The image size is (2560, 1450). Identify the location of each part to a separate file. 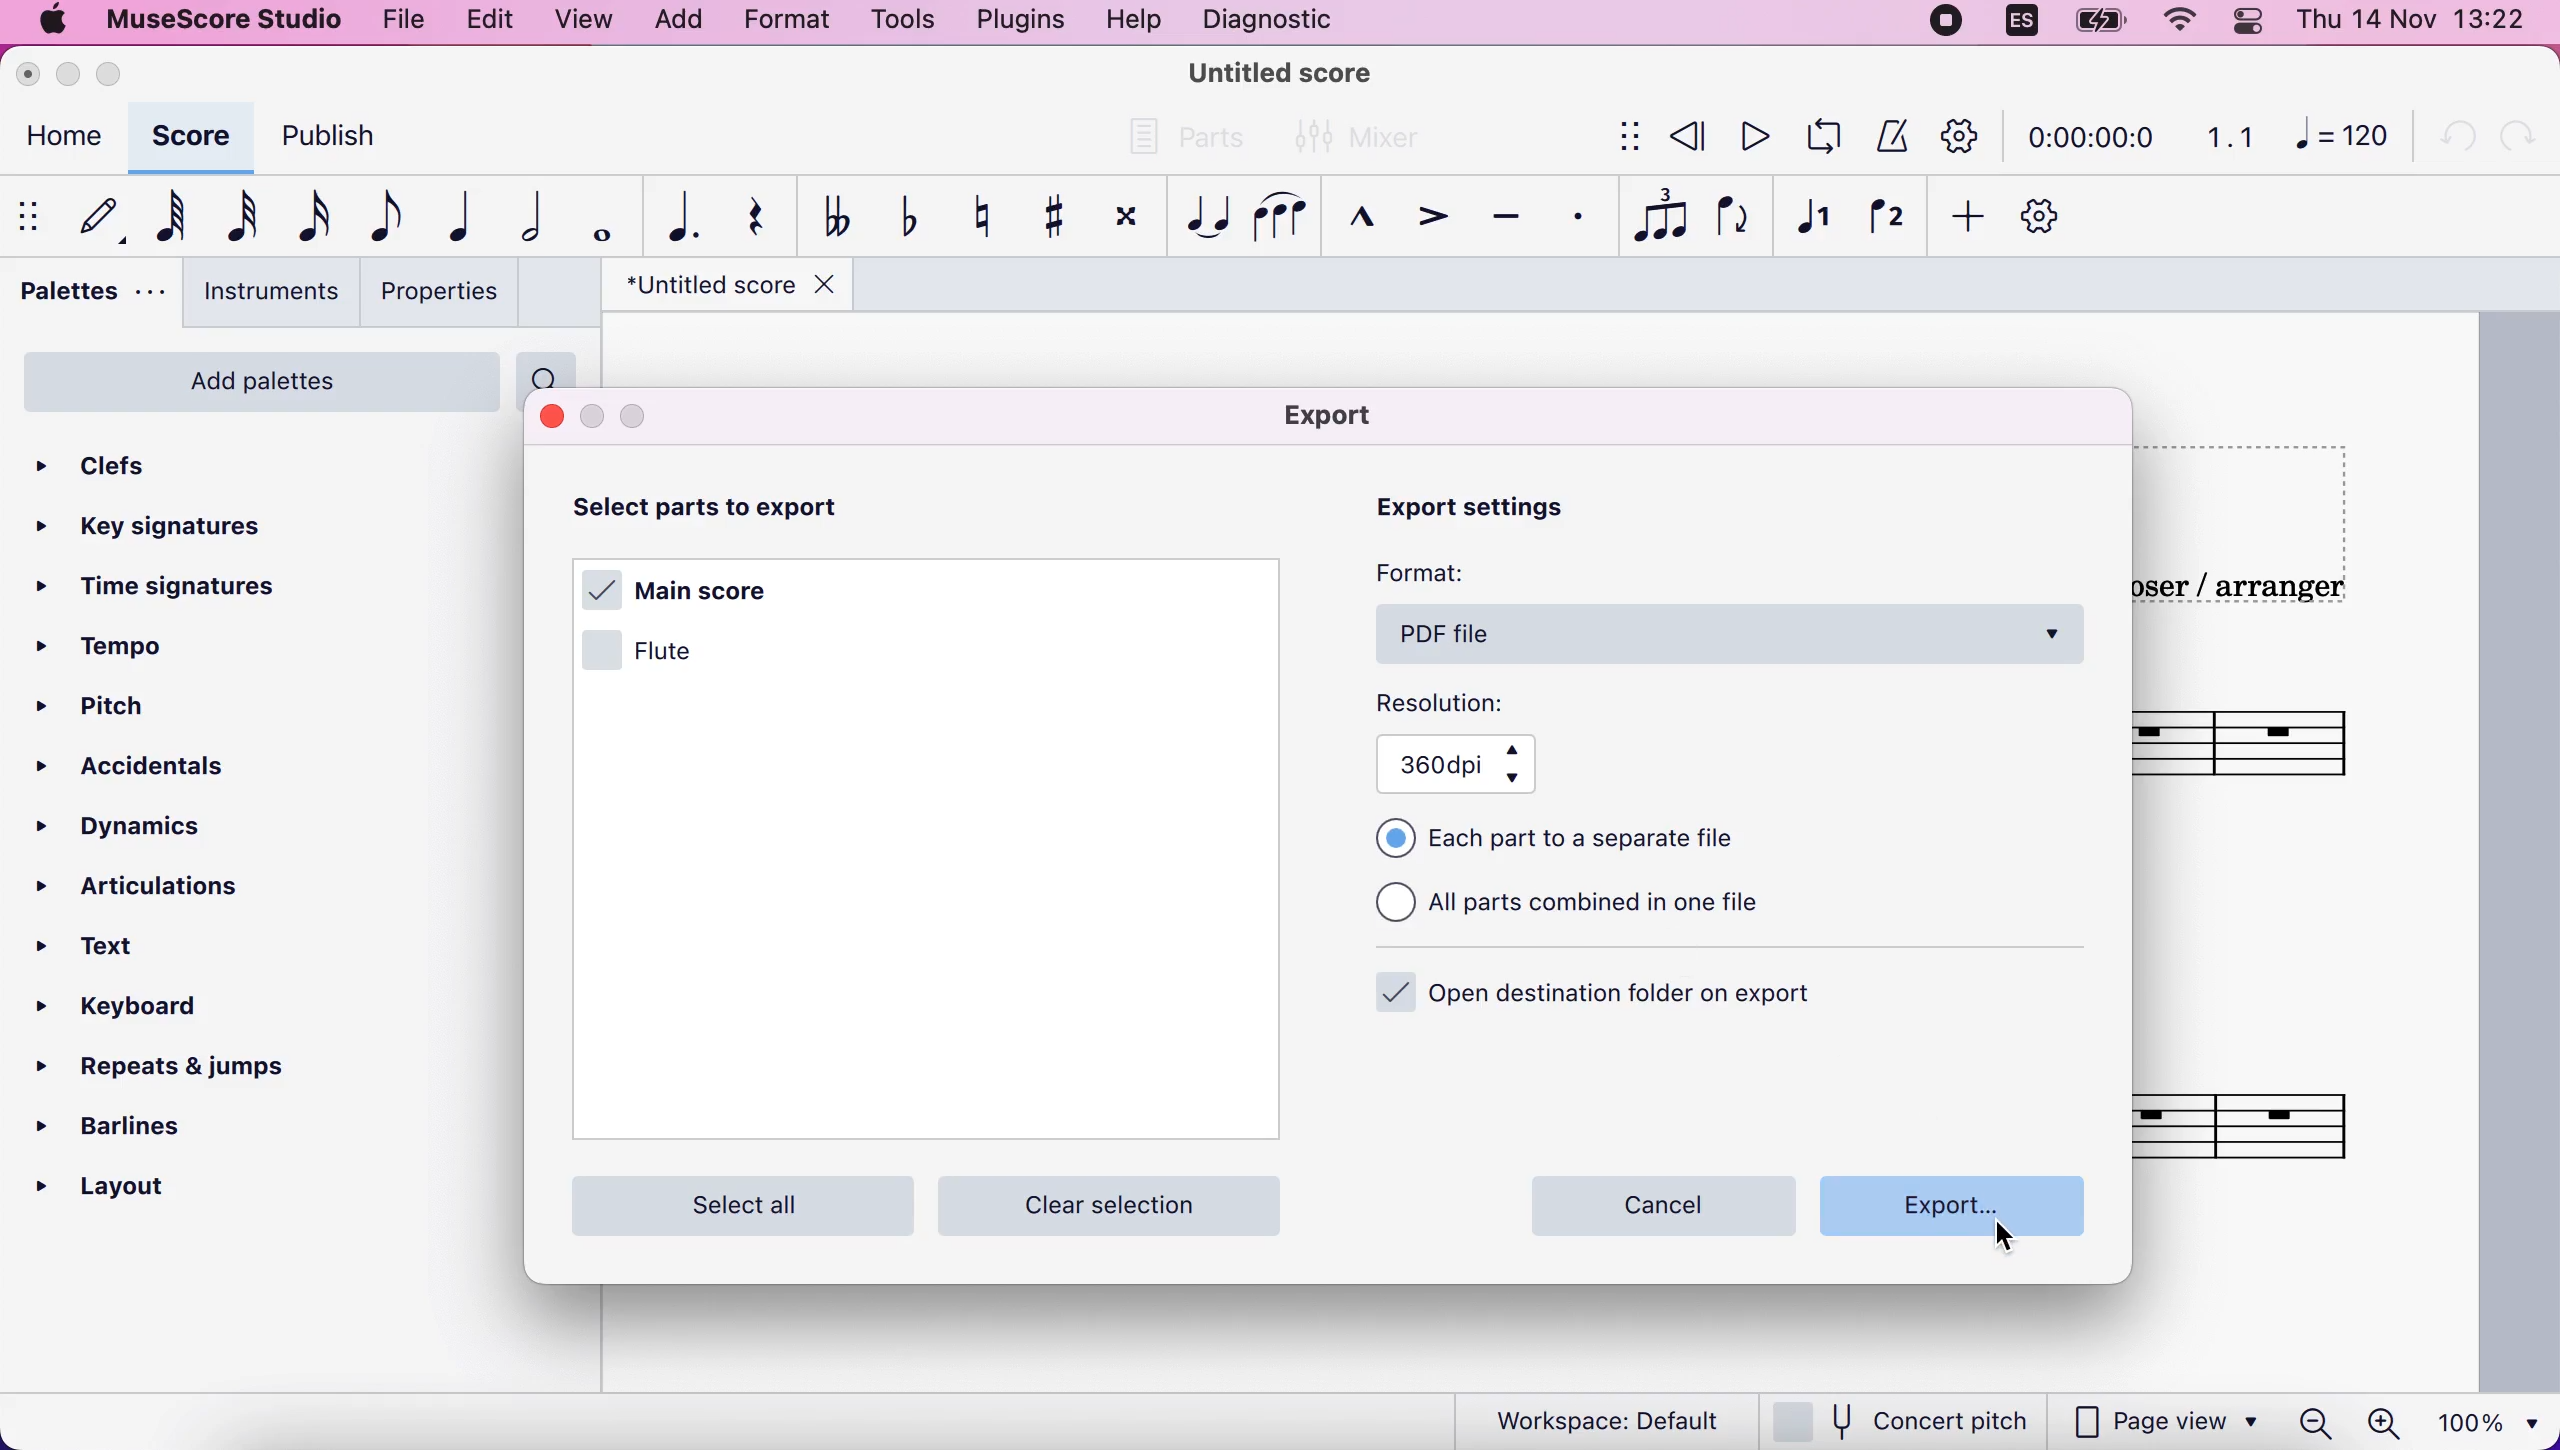
(1566, 840).